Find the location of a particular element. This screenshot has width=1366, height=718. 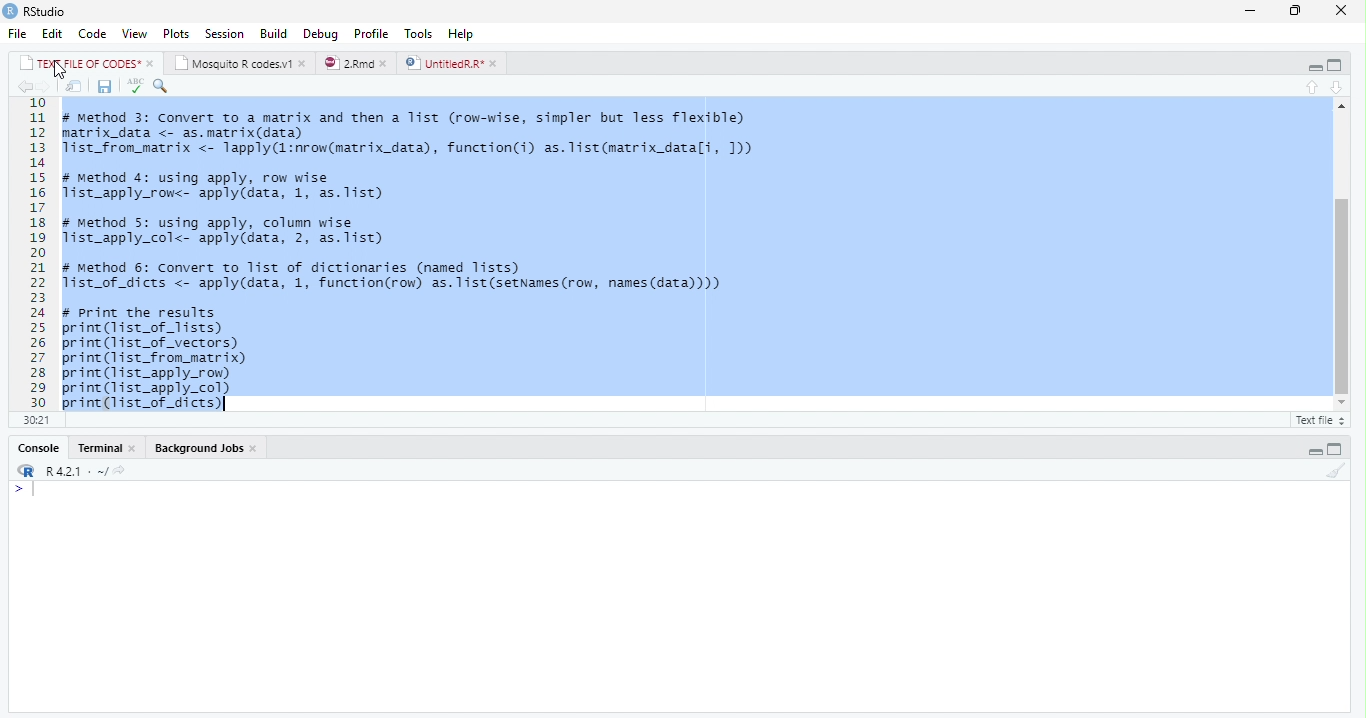

Clear is located at coordinates (1334, 470).